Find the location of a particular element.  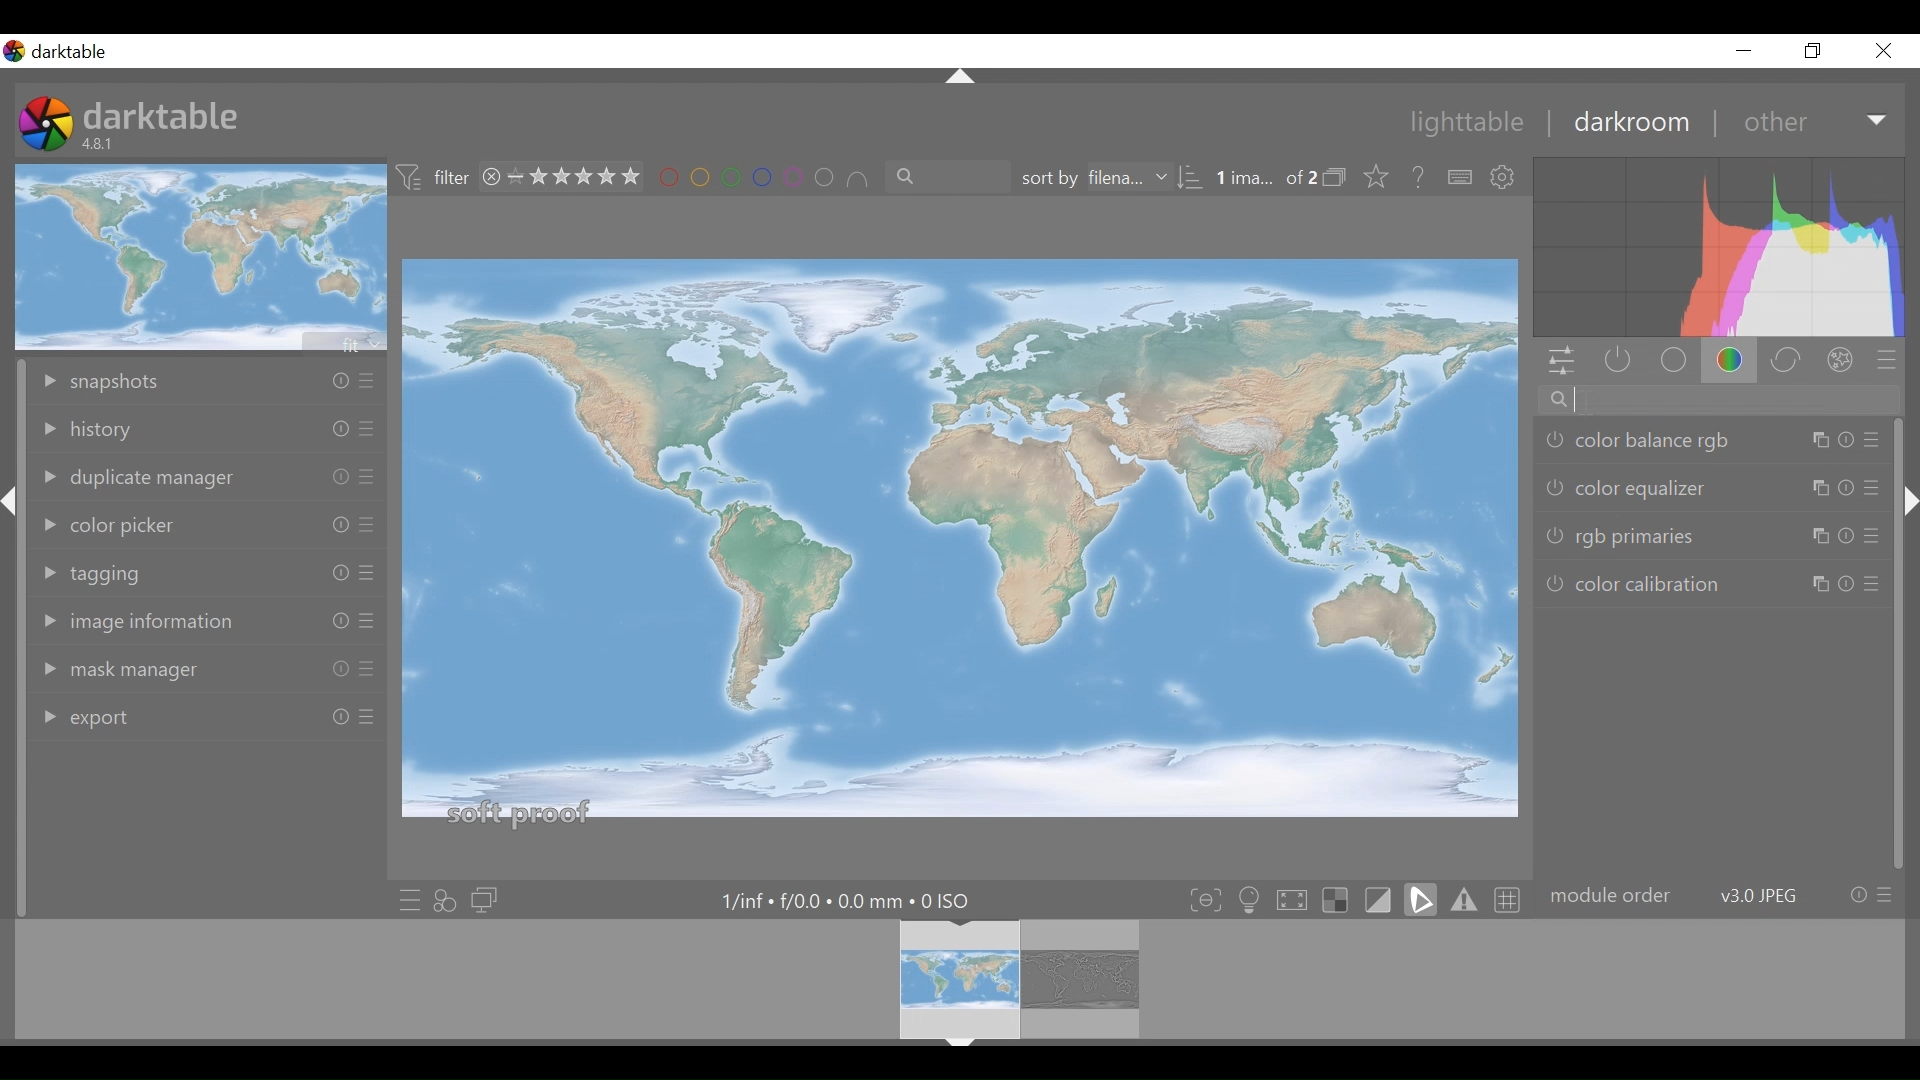

base is located at coordinates (1671, 362).